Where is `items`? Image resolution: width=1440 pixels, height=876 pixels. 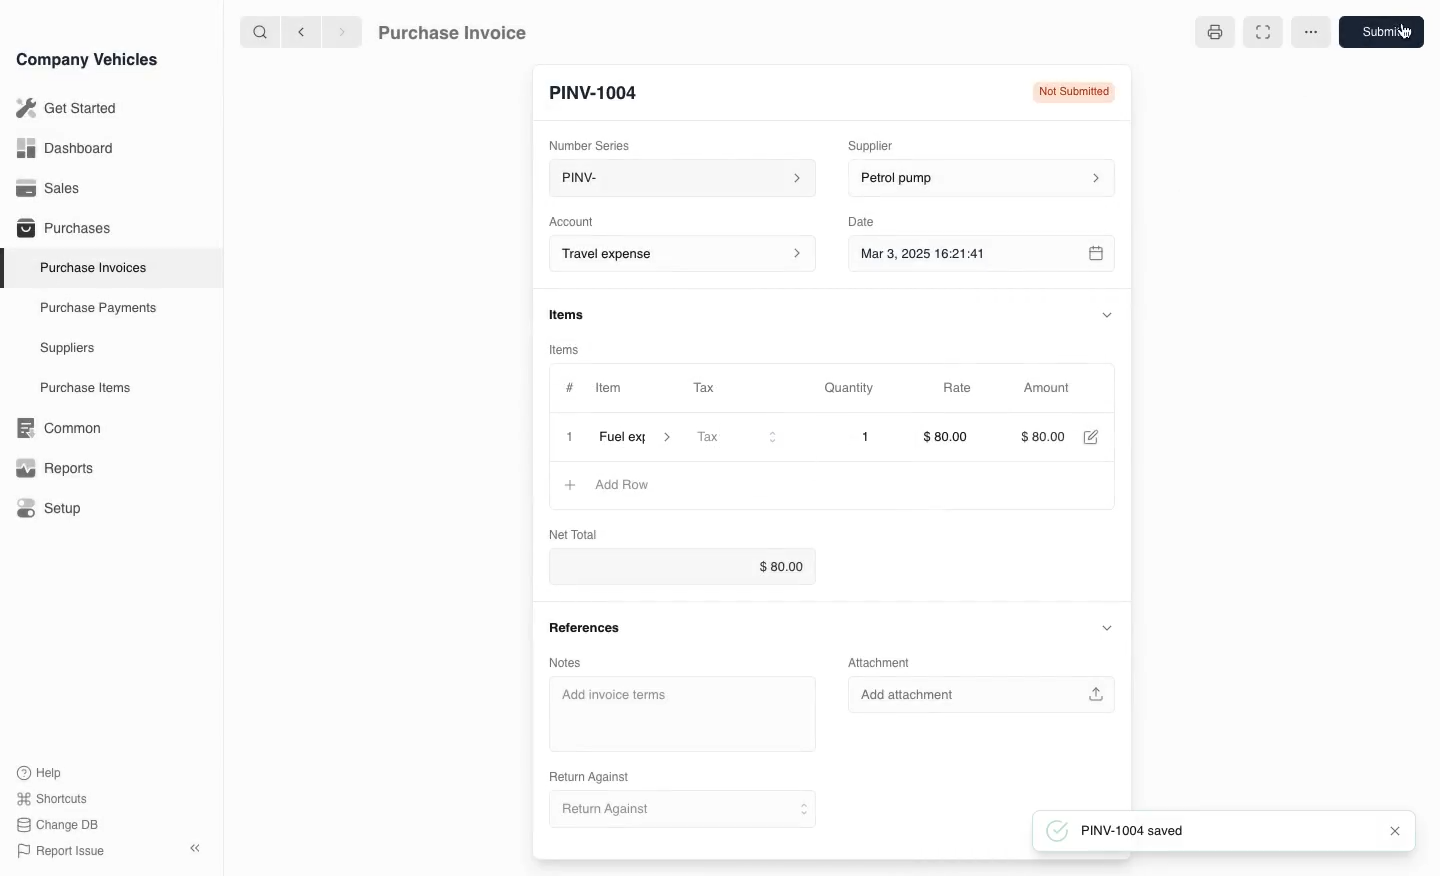
items is located at coordinates (569, 316).